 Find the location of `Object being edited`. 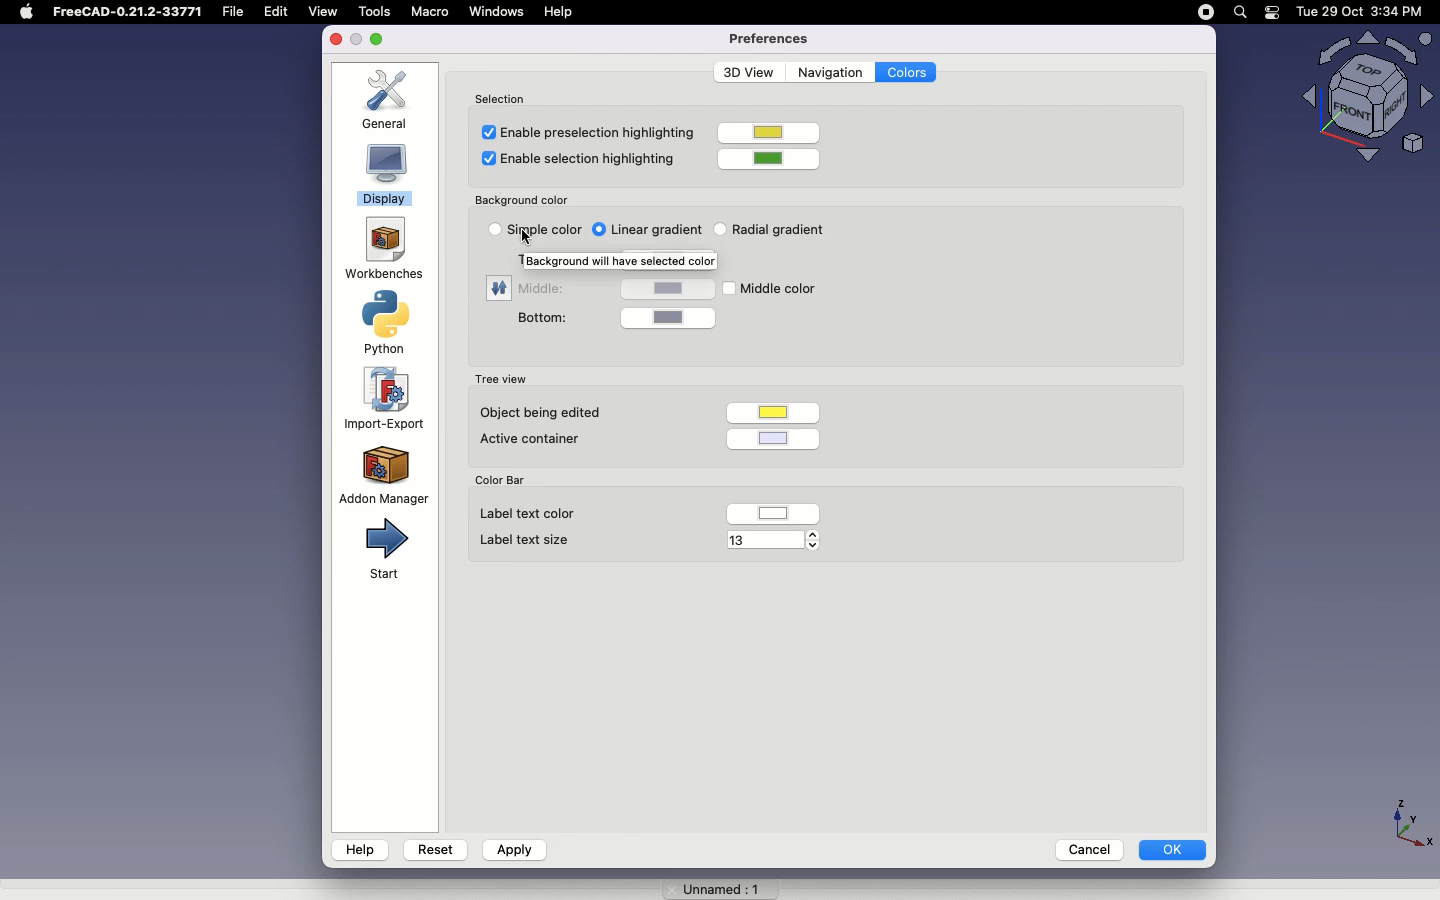

Object being edited is located at coordinates (537, 413).